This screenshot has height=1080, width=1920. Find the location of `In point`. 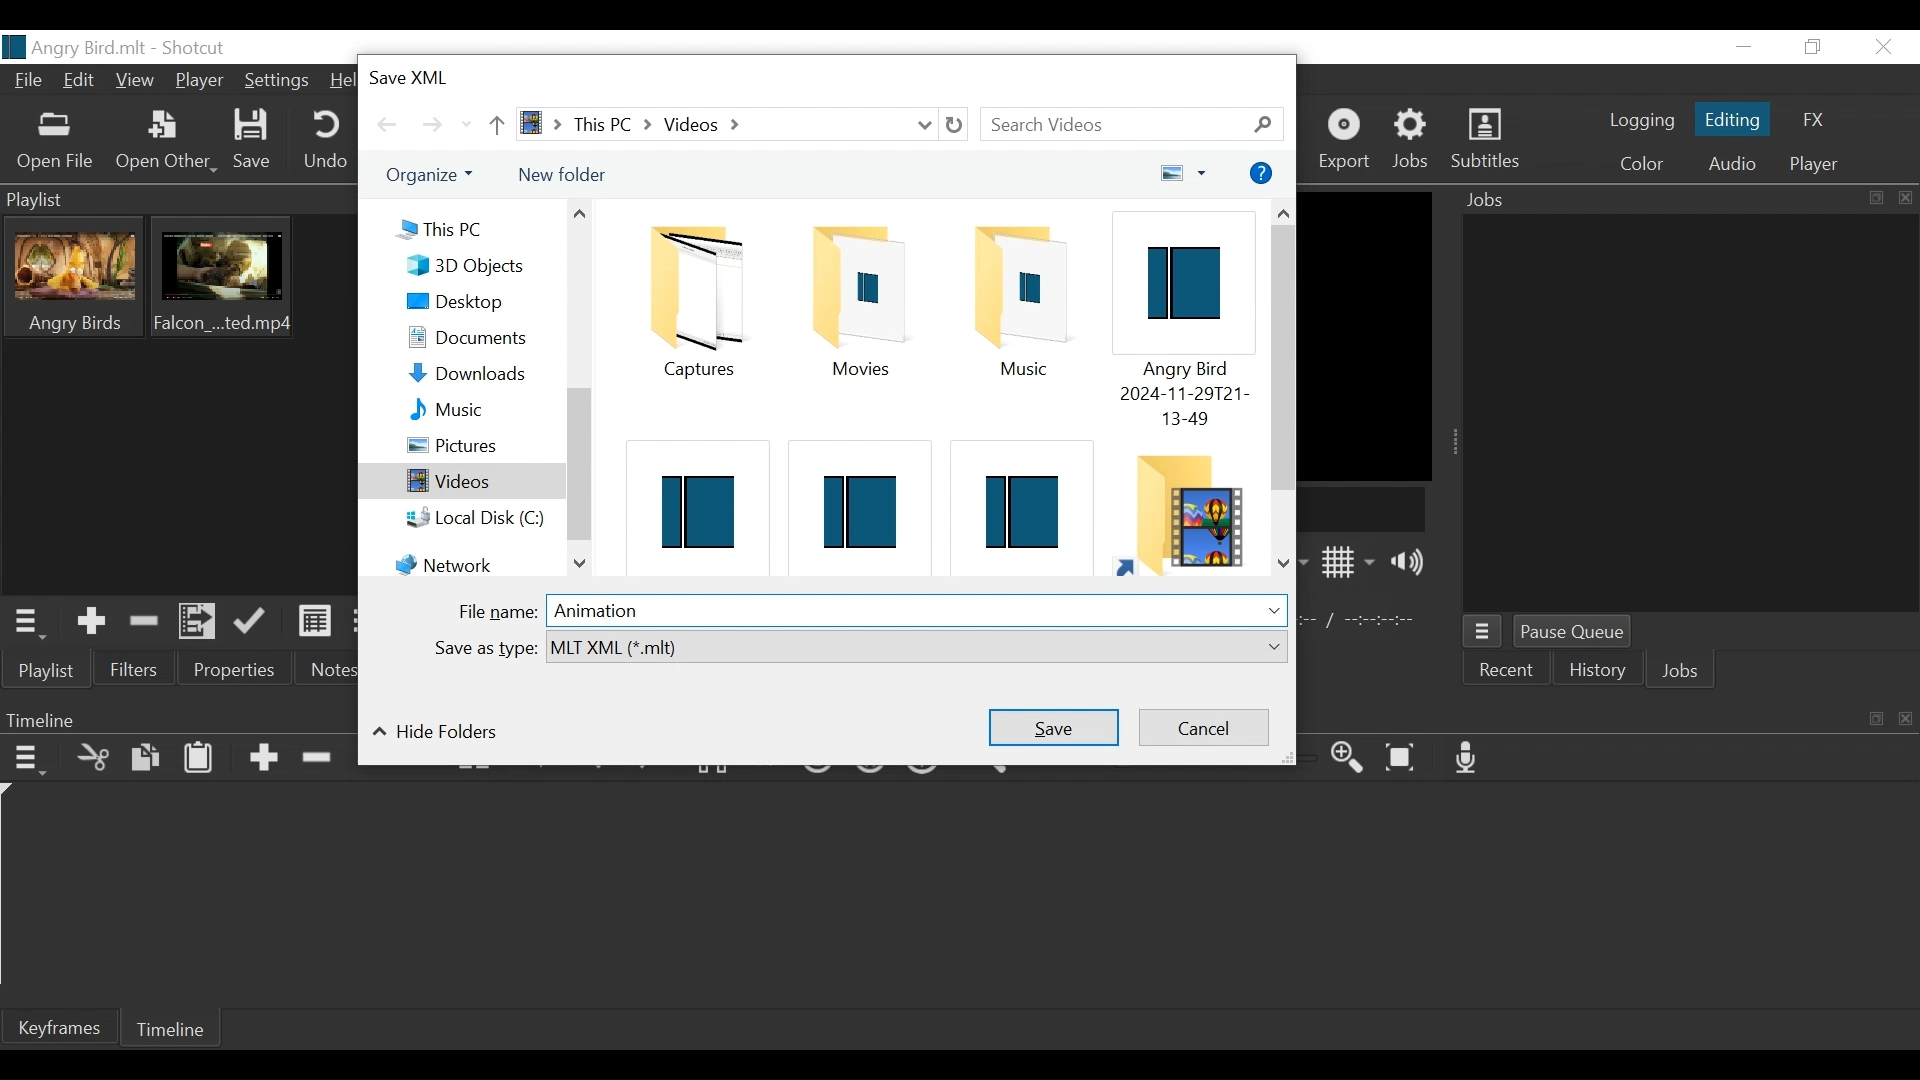

In point is located at coordinates (1366, 619).